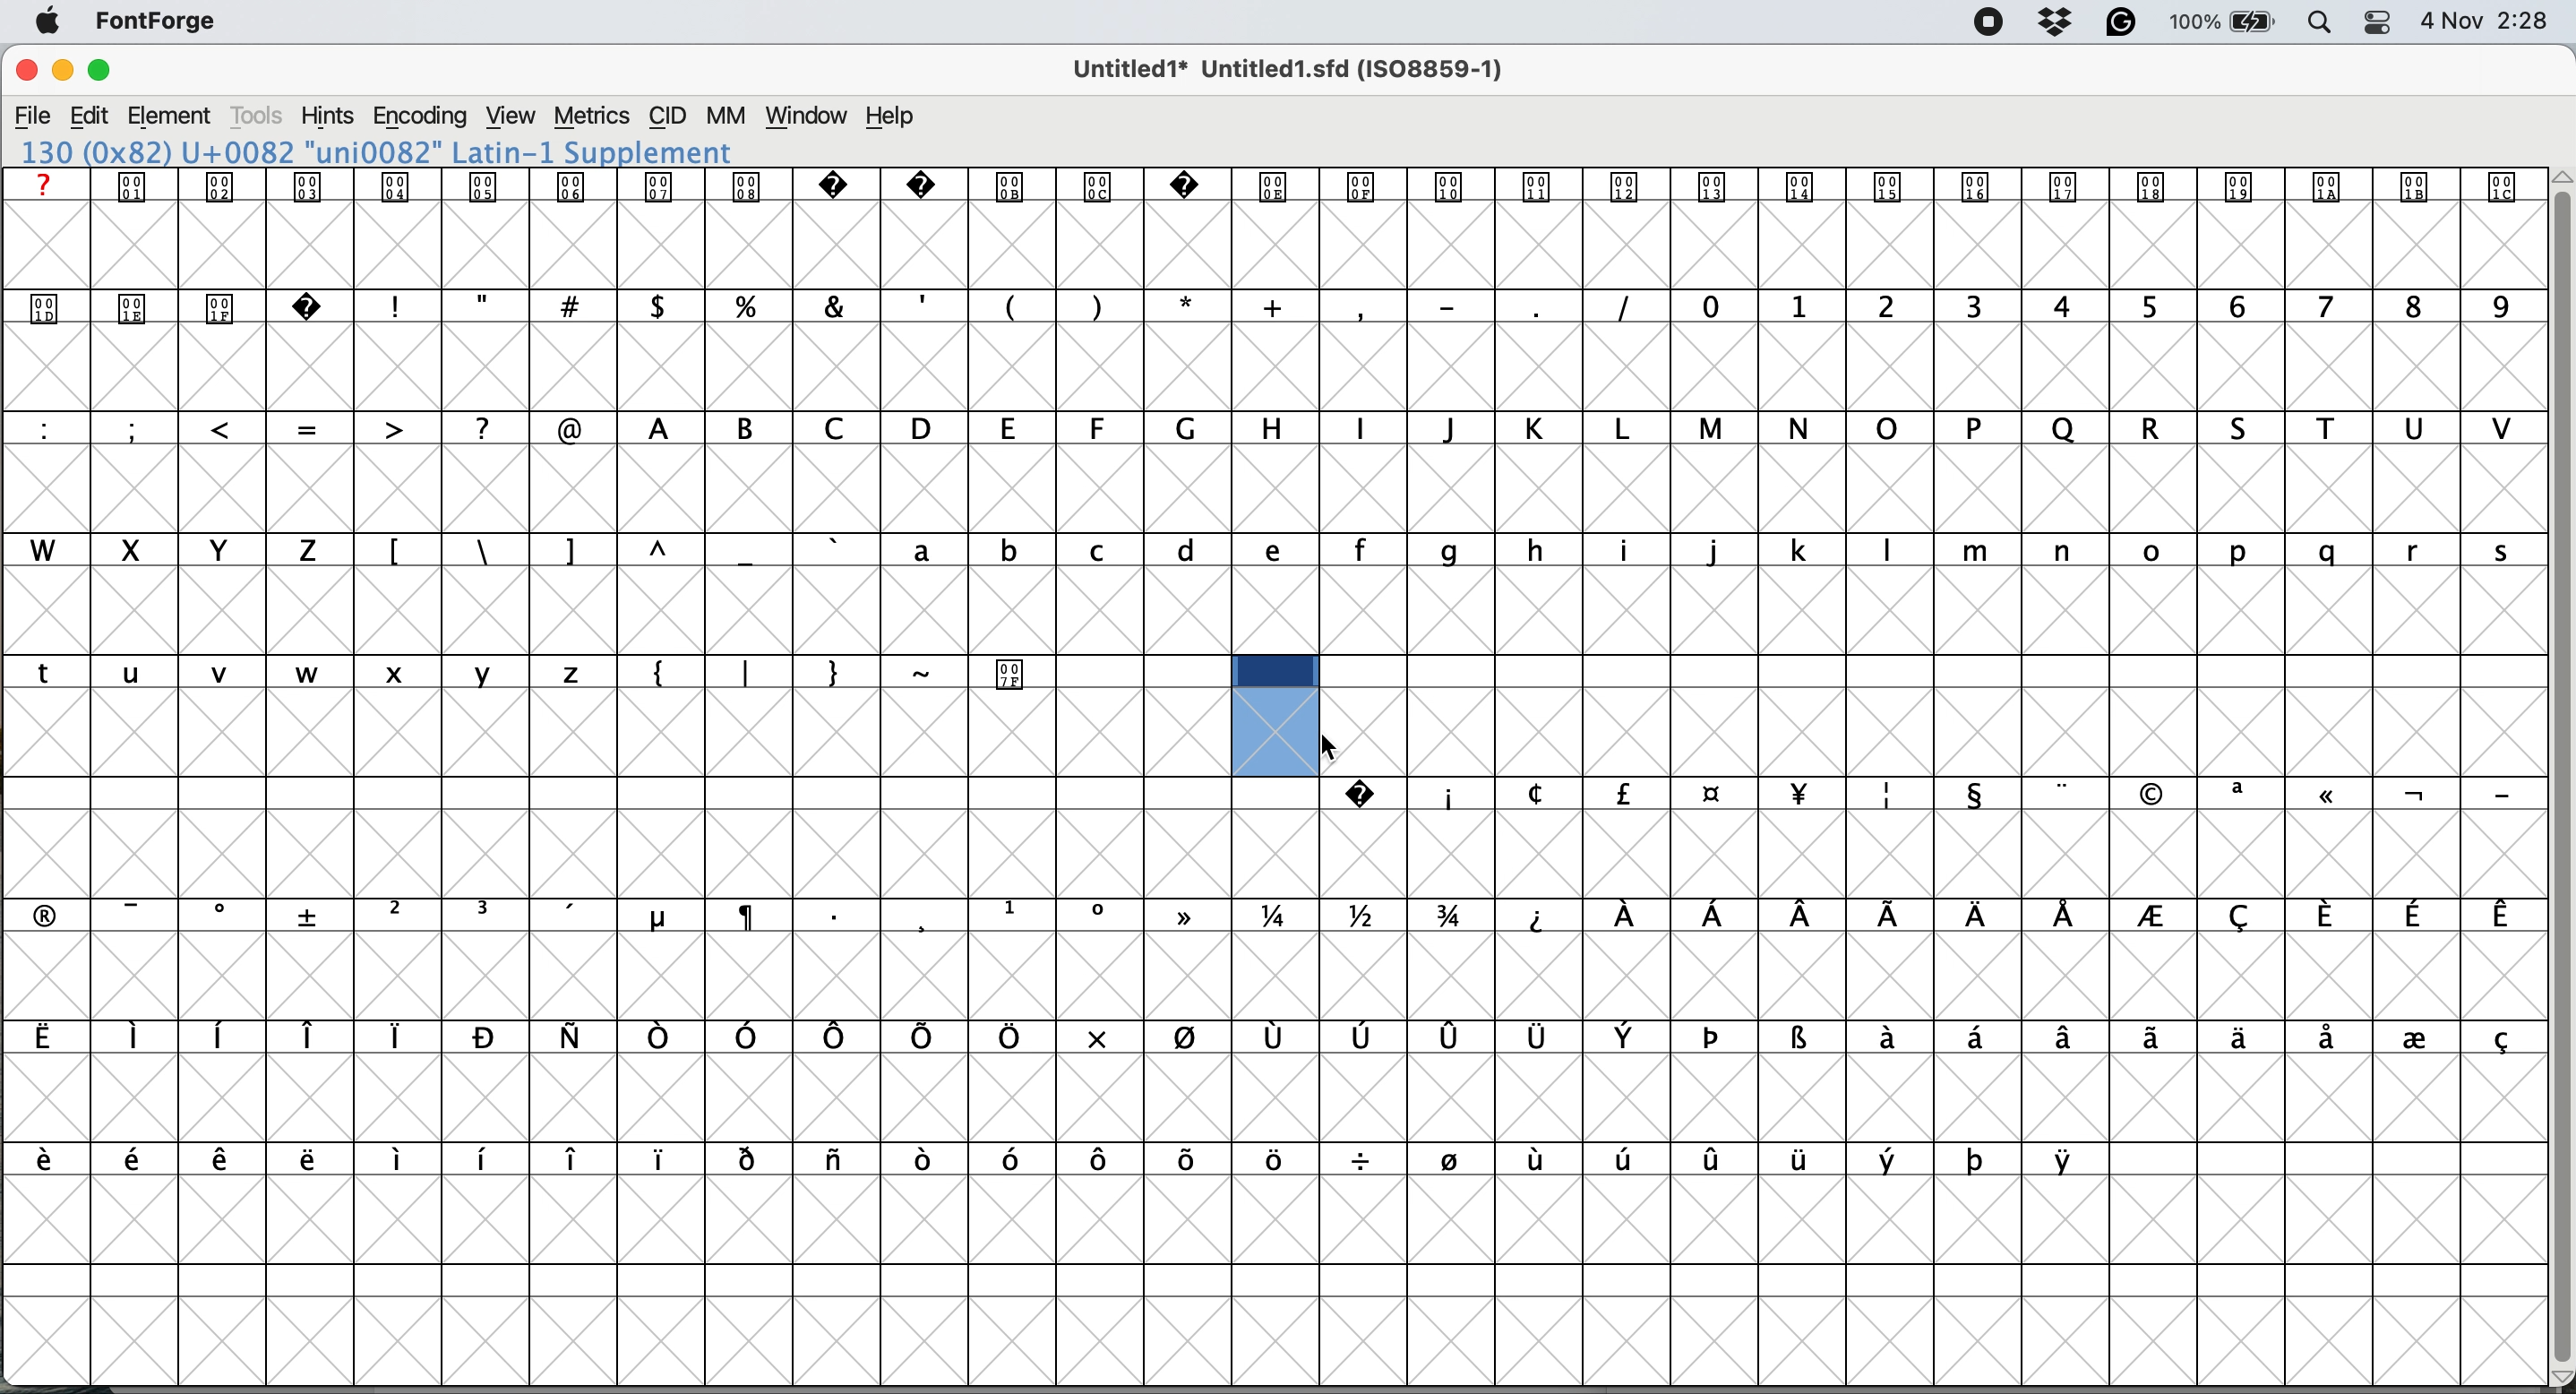 The image size is (2576, 1394). Describe the element at coordinates (1572, 431) in the screenshot. I see `uppercase letters` at that location.